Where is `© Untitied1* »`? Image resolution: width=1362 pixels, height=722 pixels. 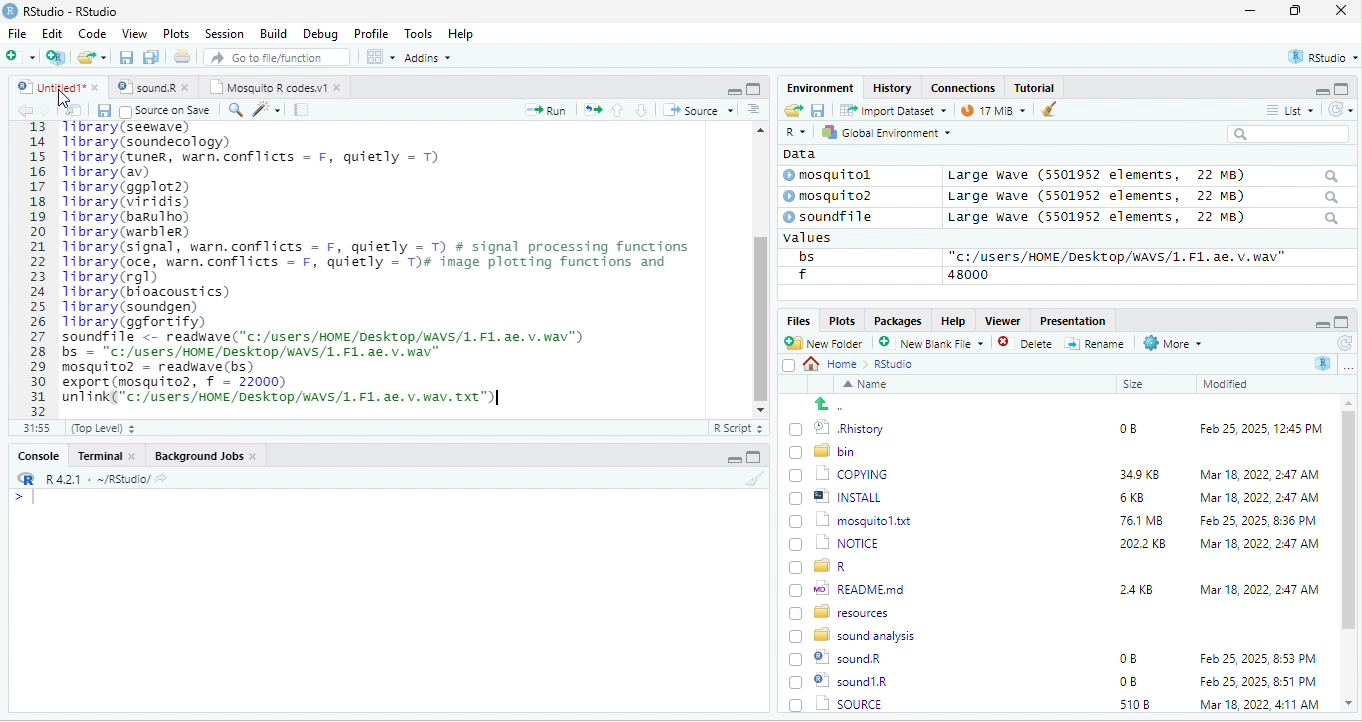
© Untitied1* » is located at coordinates (54, 87).